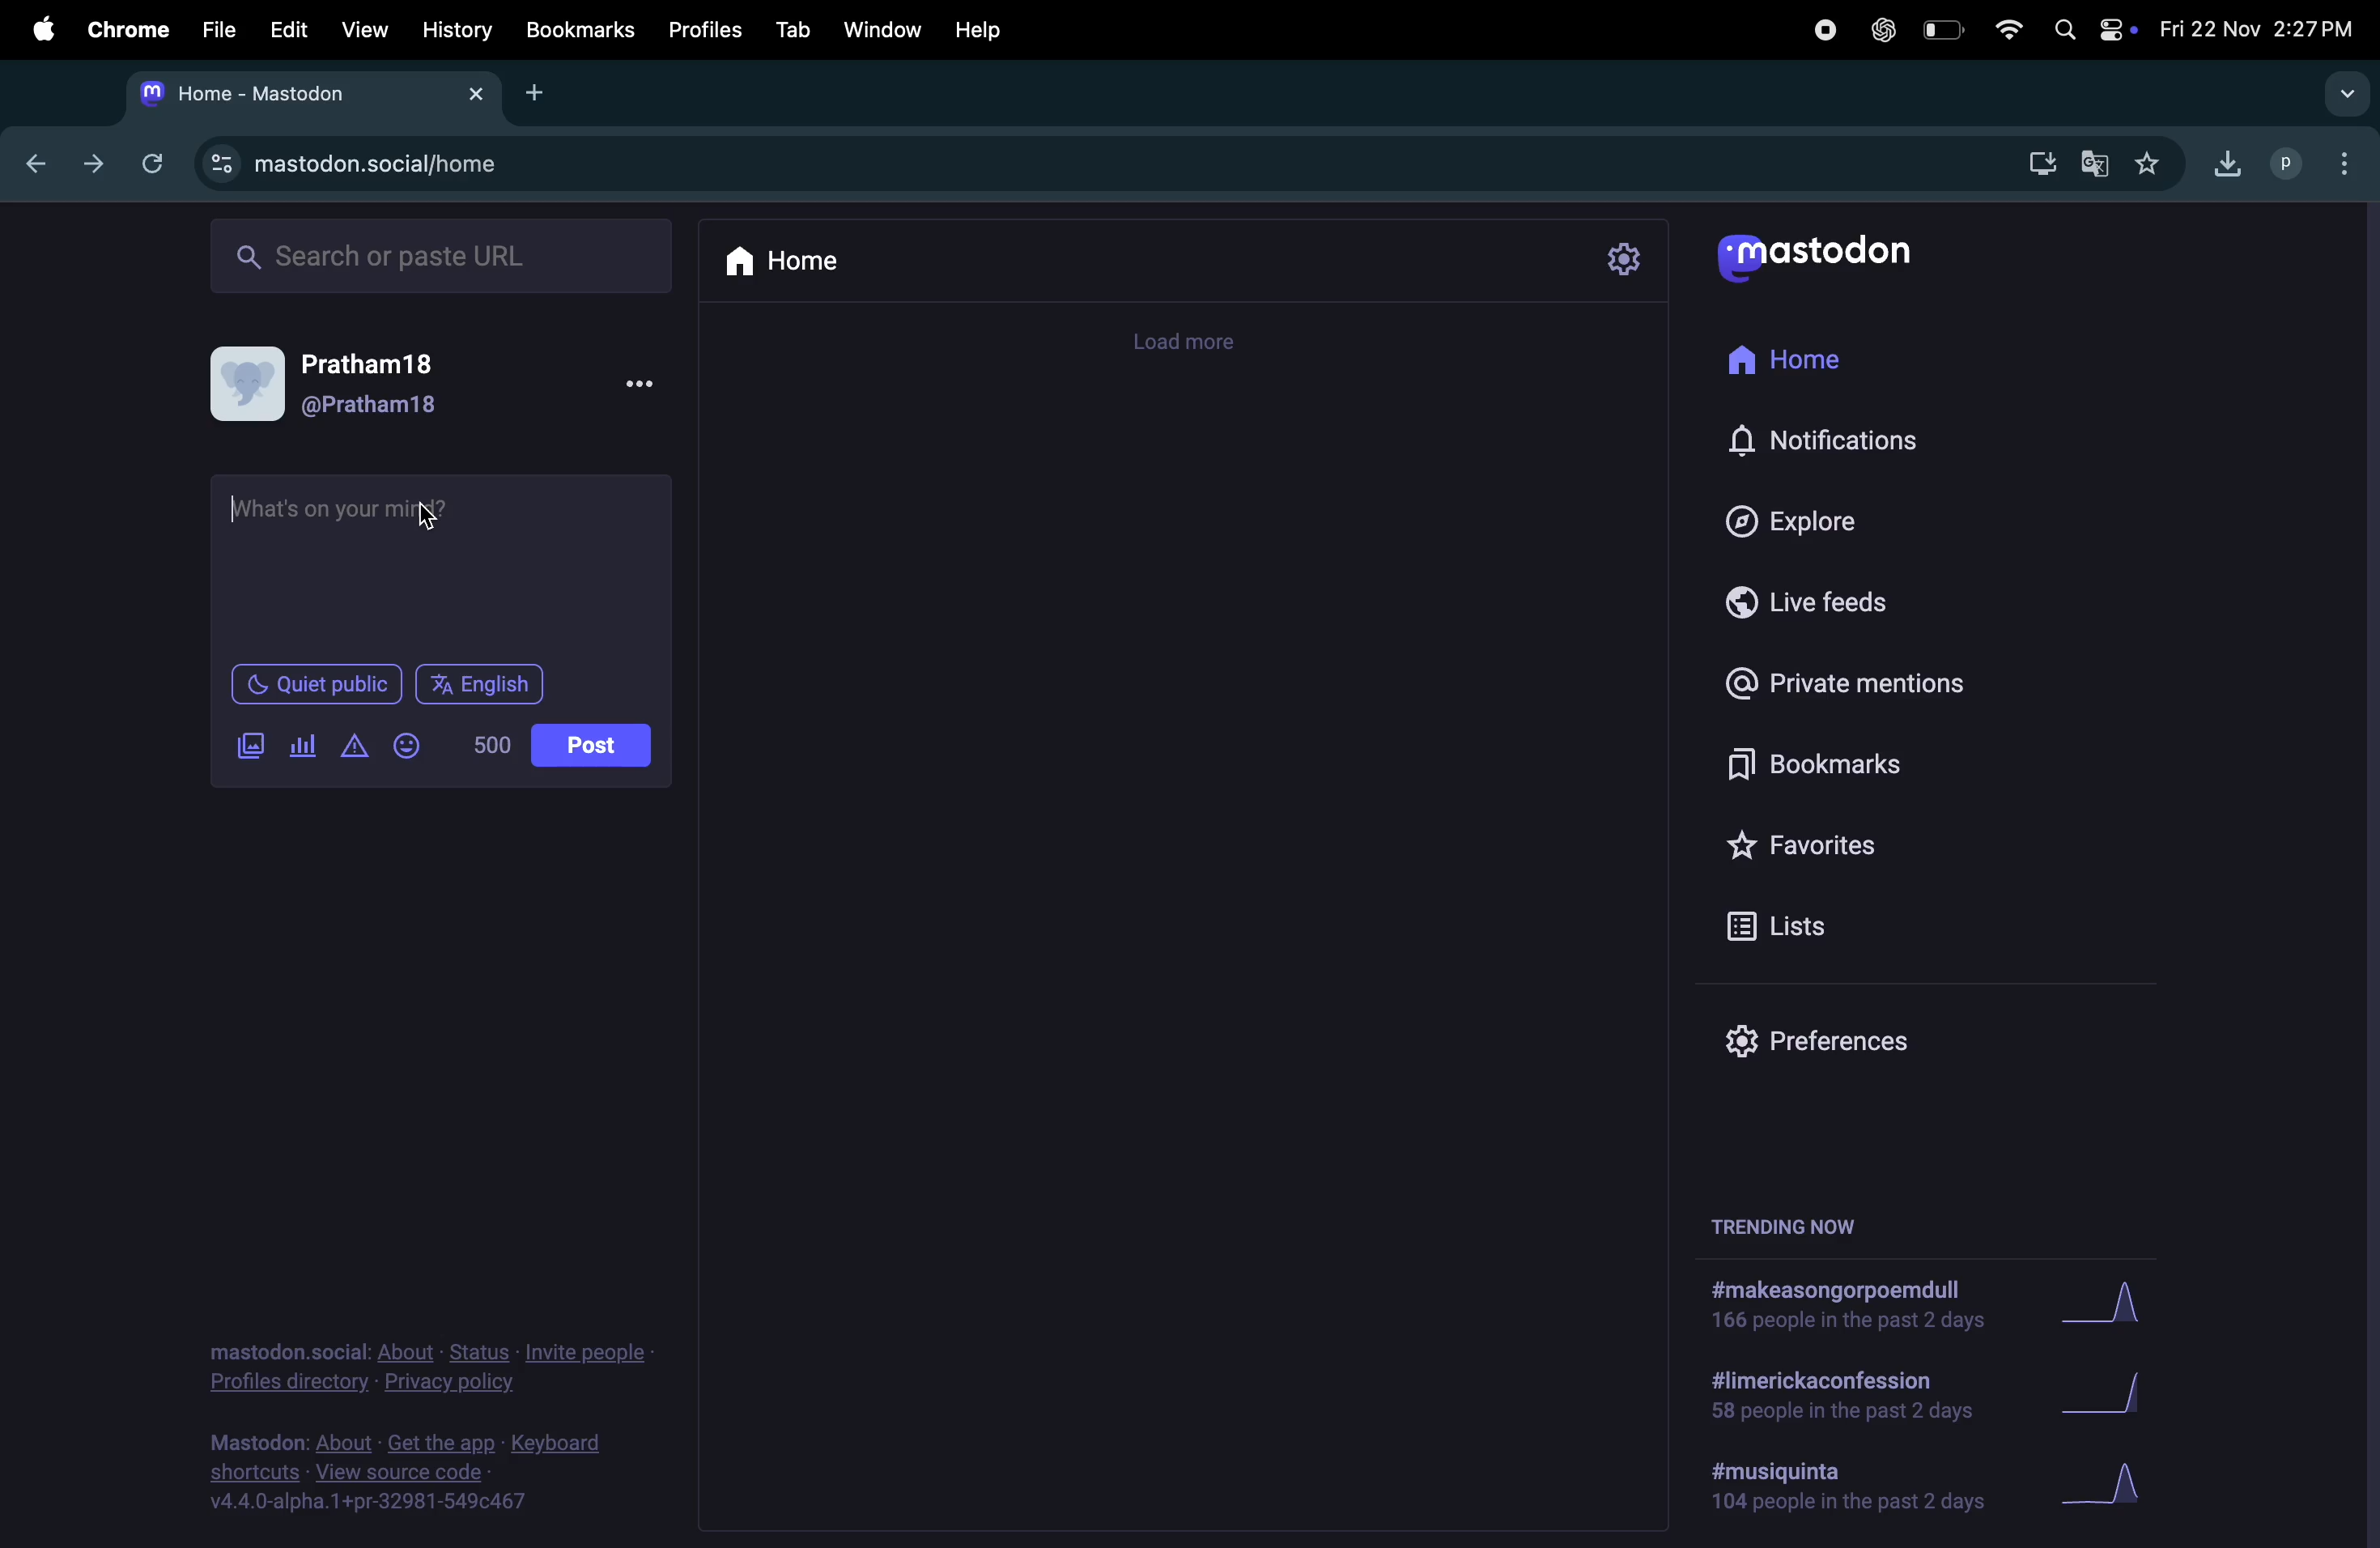 The image size is (2380, 1548). What do you see at coordinates (423, 516) in the screenshot?
I see `cursor` at bounding box center [423, 516].